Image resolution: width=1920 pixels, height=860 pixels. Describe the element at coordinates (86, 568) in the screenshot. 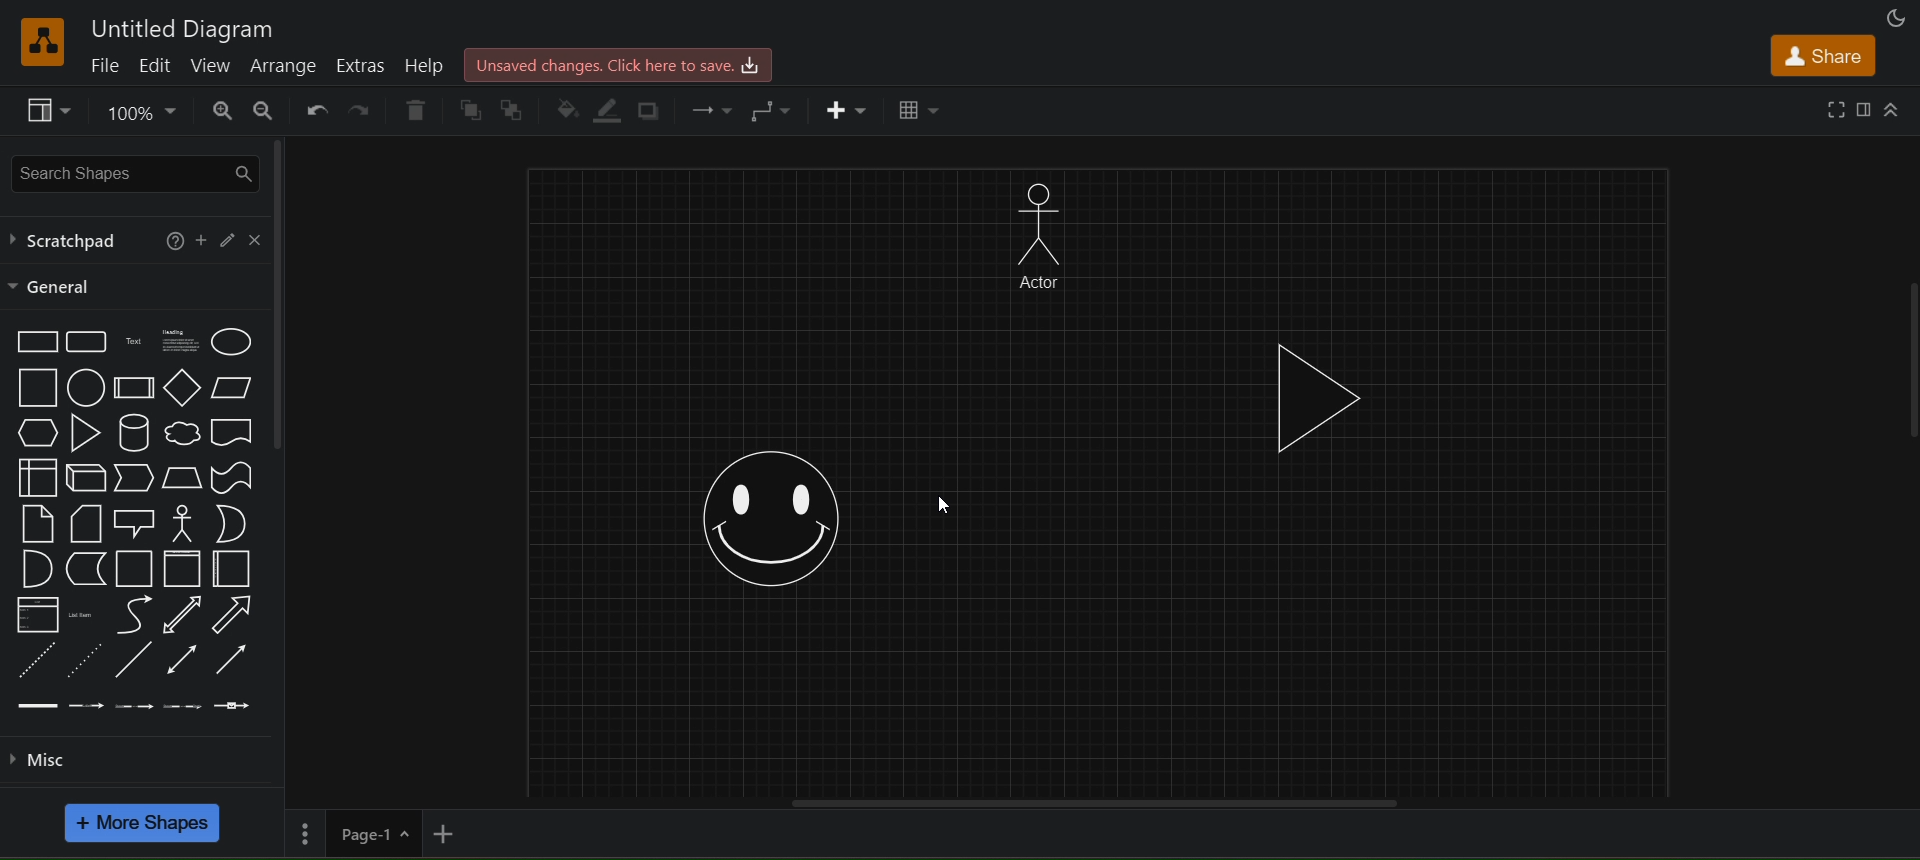

I see `data storage` at that location.